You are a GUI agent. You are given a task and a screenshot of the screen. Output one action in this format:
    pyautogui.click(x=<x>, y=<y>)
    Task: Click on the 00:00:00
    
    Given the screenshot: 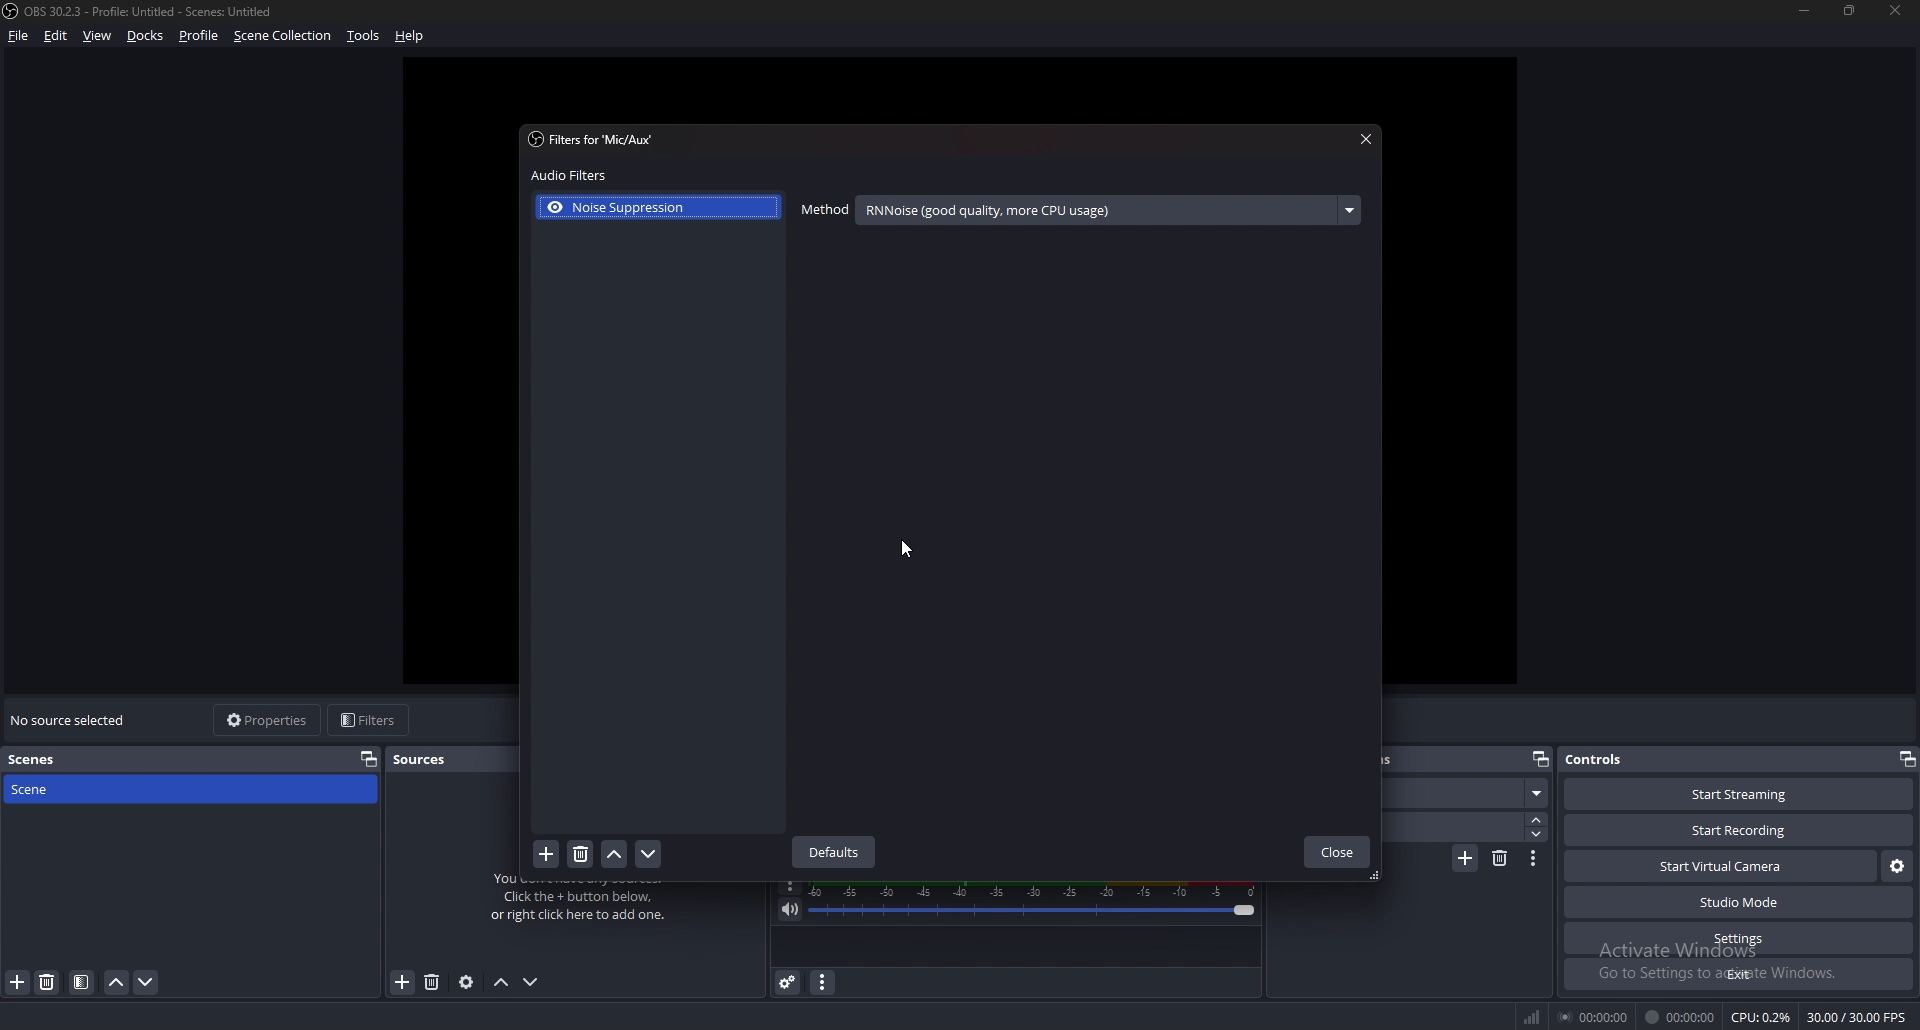 What is the action you would take?
    pyautogui.click(x=1681, y=1016)
    